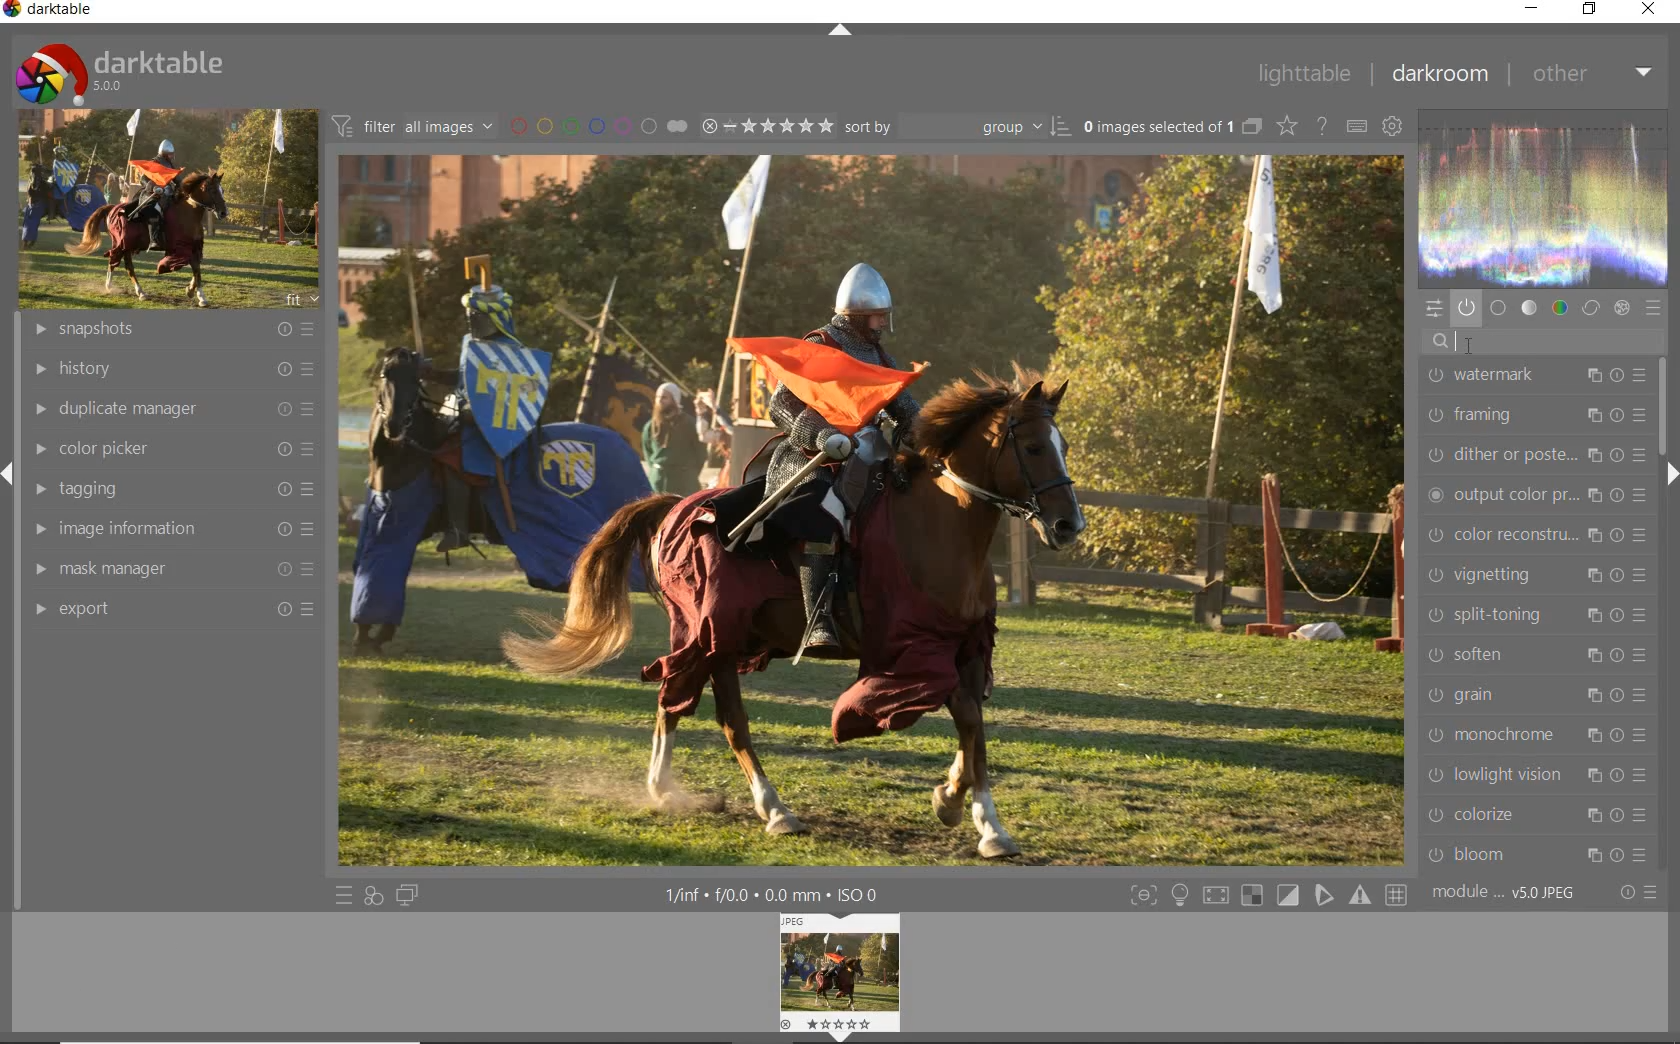 Image resolution: width=1680 pixels, height=1044 pixels. What do you see at coordinates (1535, 8) in the screenshot?
I see `minimize` at bounding box center [1535, 8].